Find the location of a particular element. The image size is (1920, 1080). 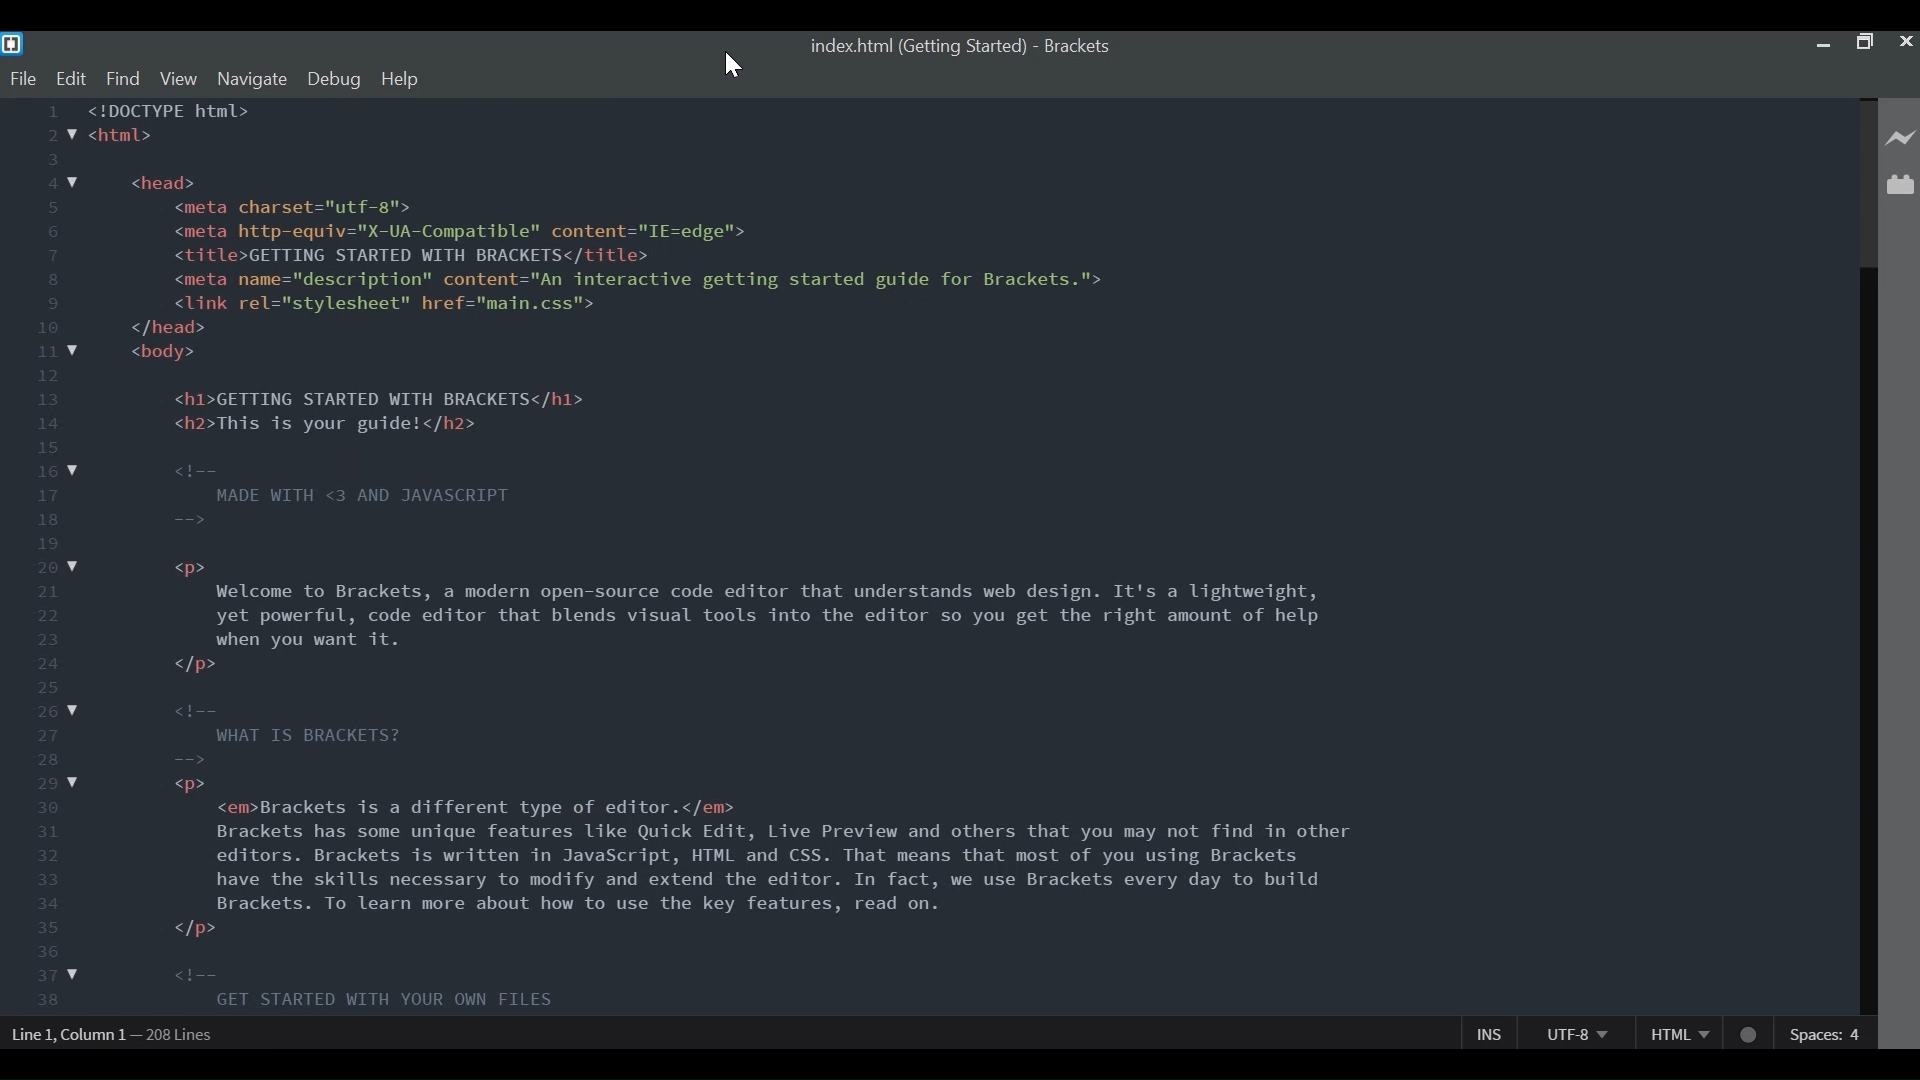

Vertical Scroll bar is located at coordinates (1867, 557).